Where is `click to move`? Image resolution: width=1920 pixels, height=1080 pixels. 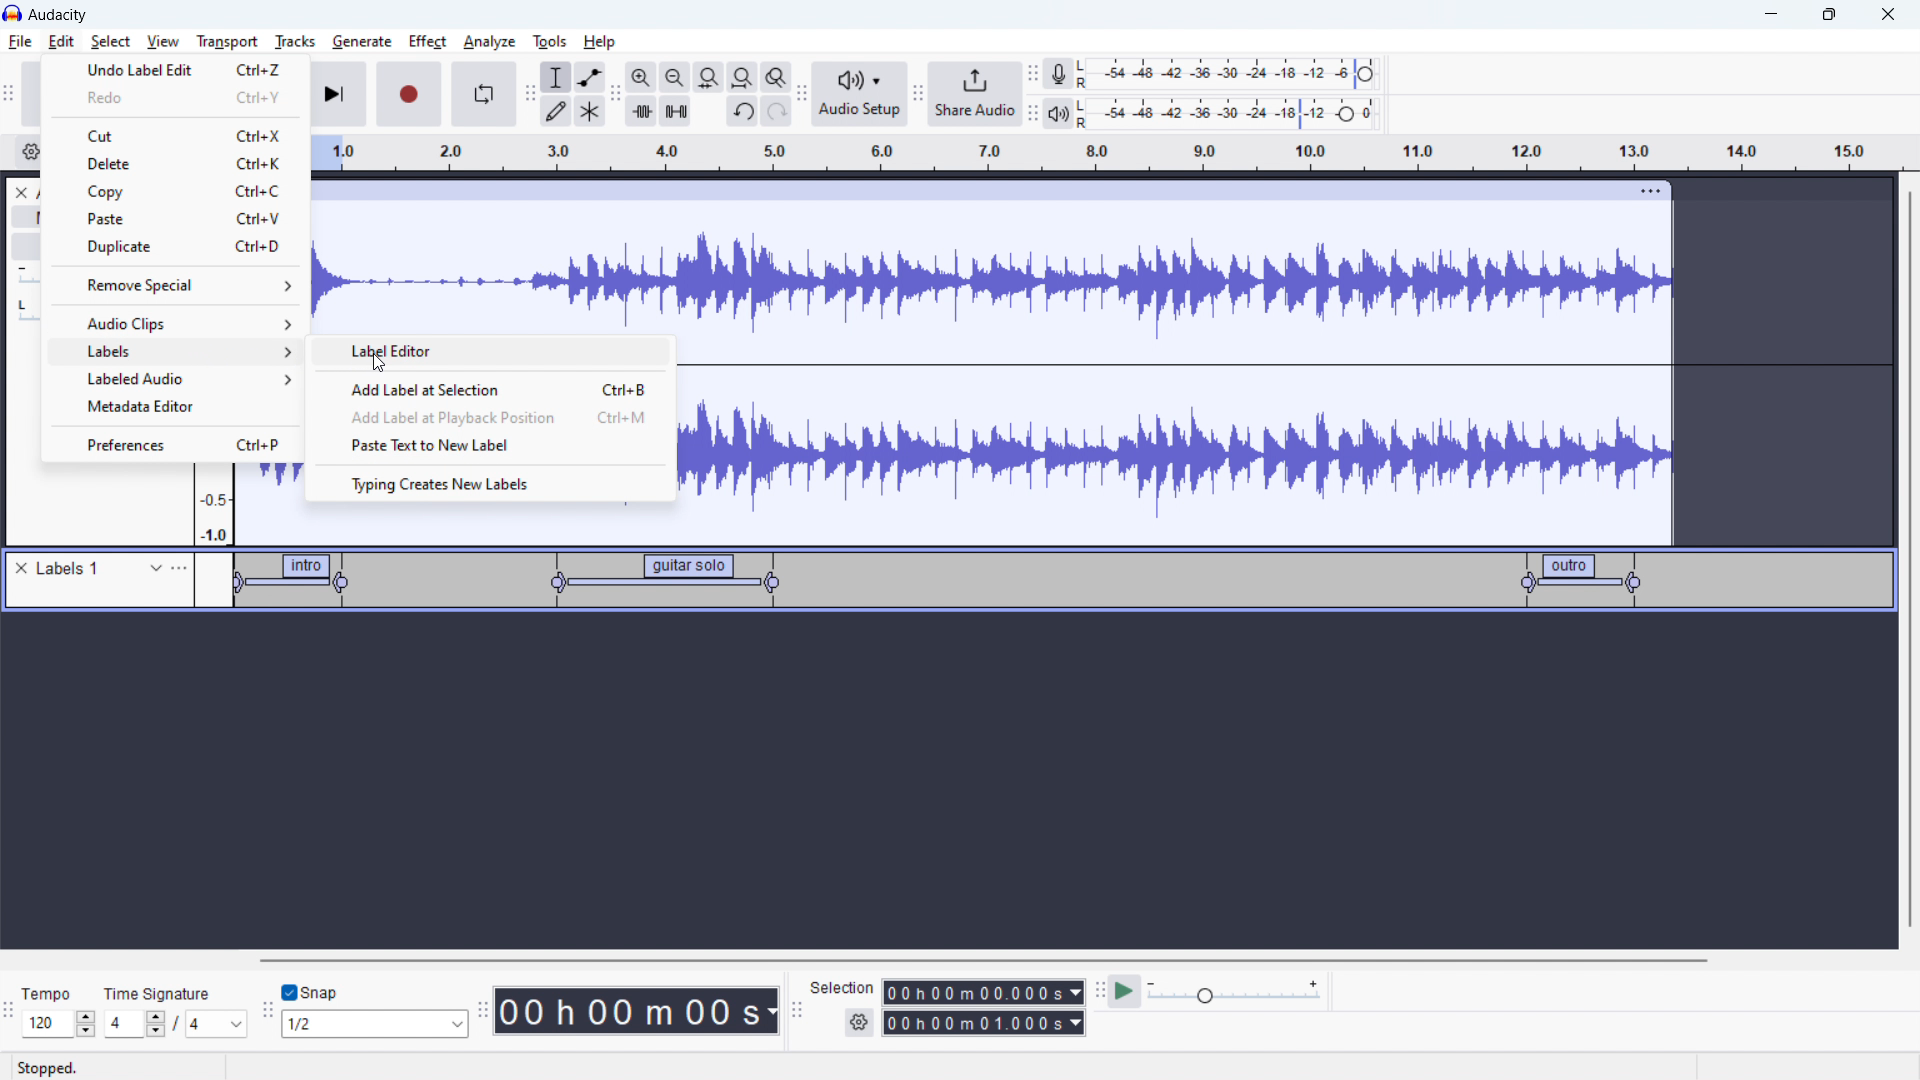 click to move is located at coordinates (969, 191).